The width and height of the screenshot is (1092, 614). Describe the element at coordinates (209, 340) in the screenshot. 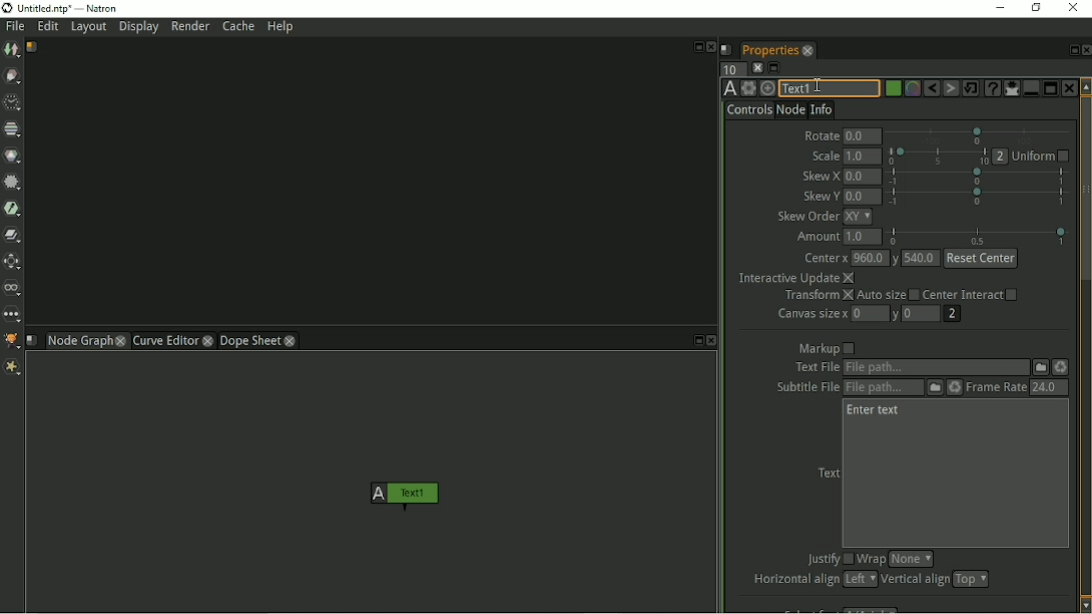

I see `close` at that location.